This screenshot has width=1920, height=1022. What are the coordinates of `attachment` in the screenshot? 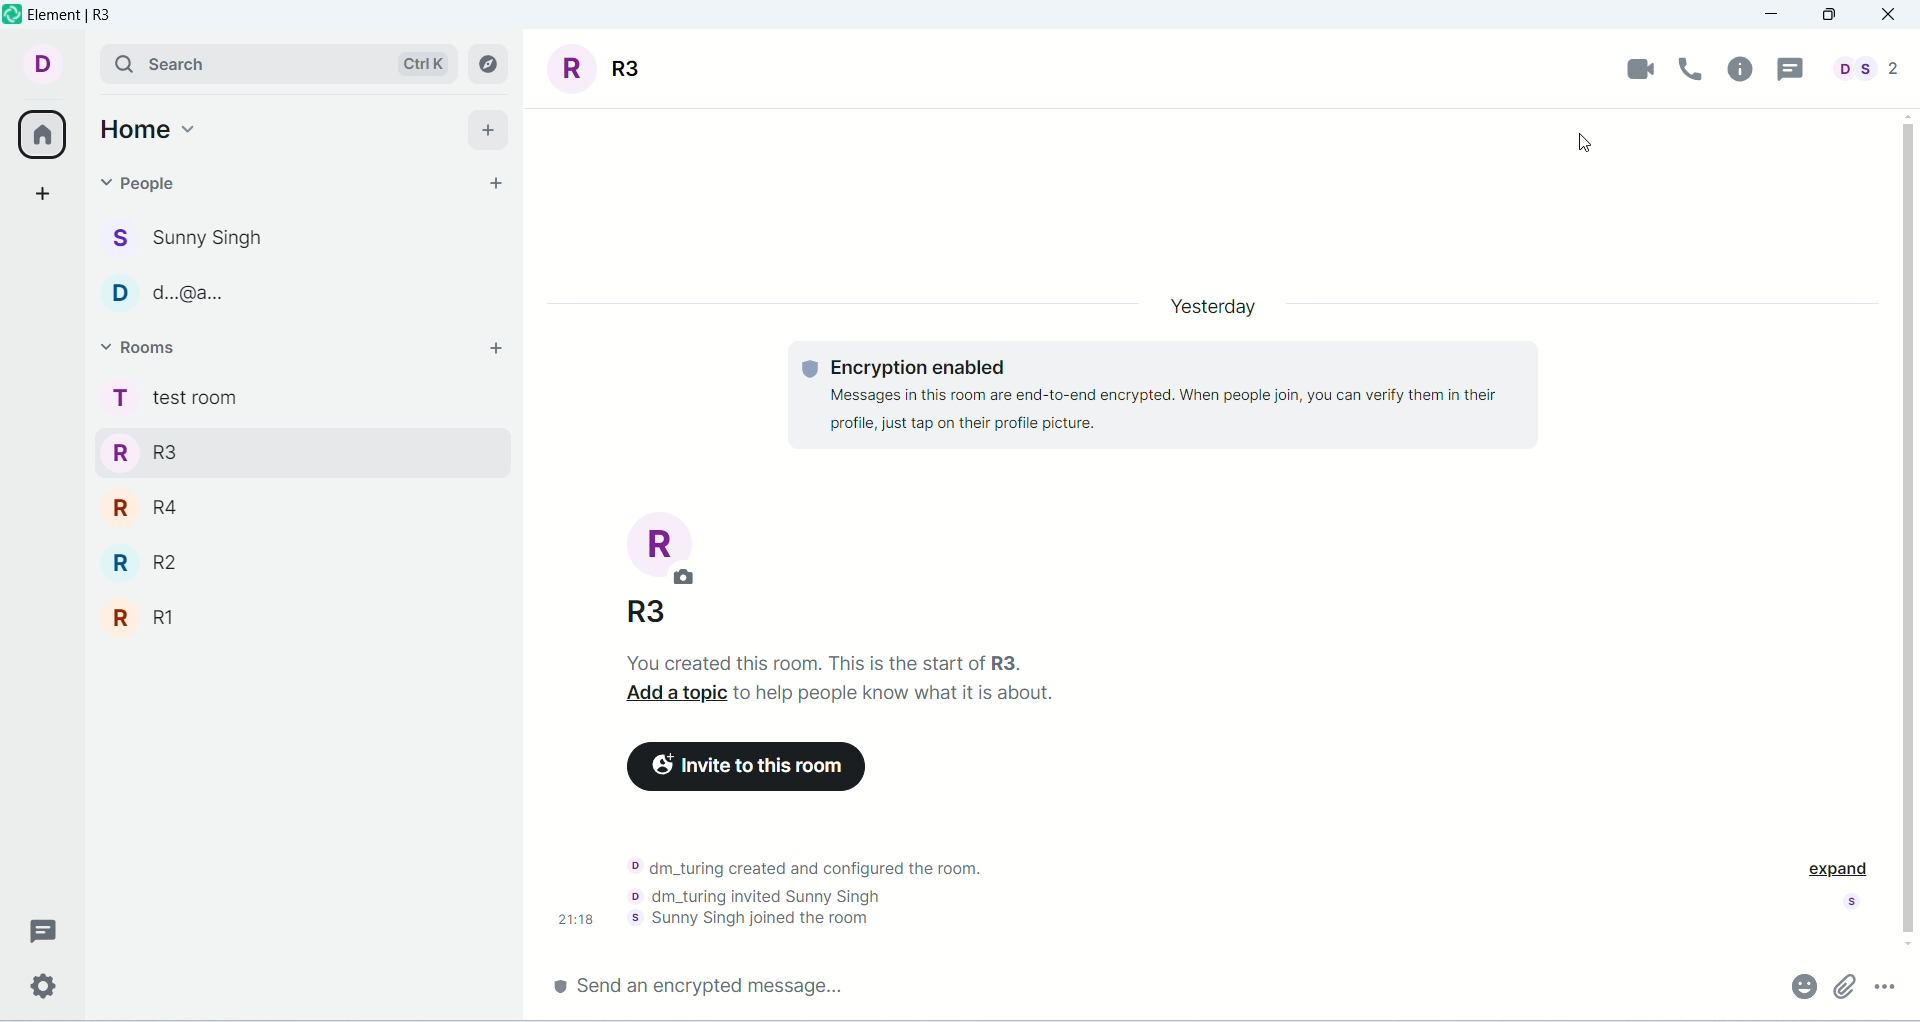 It's located at (1846, 986).